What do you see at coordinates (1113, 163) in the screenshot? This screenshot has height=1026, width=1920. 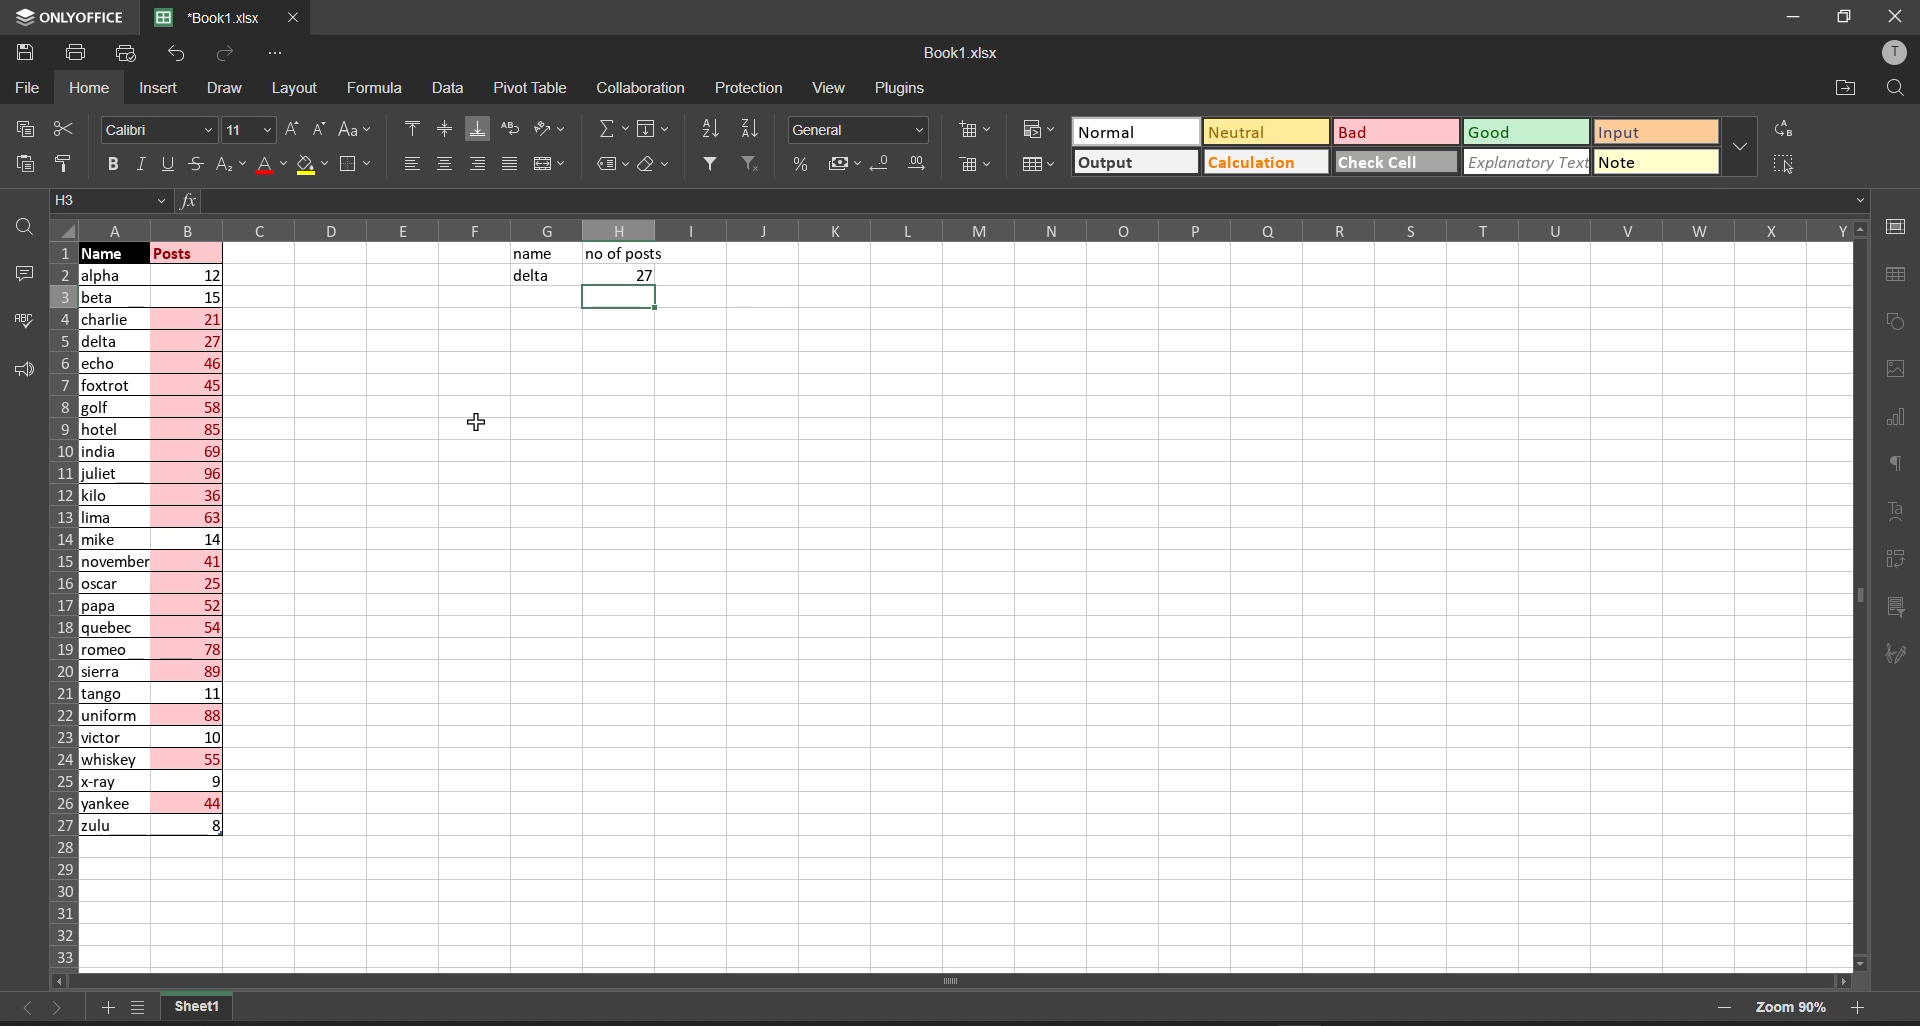 I see `output` at bounding box center [1113, 163].